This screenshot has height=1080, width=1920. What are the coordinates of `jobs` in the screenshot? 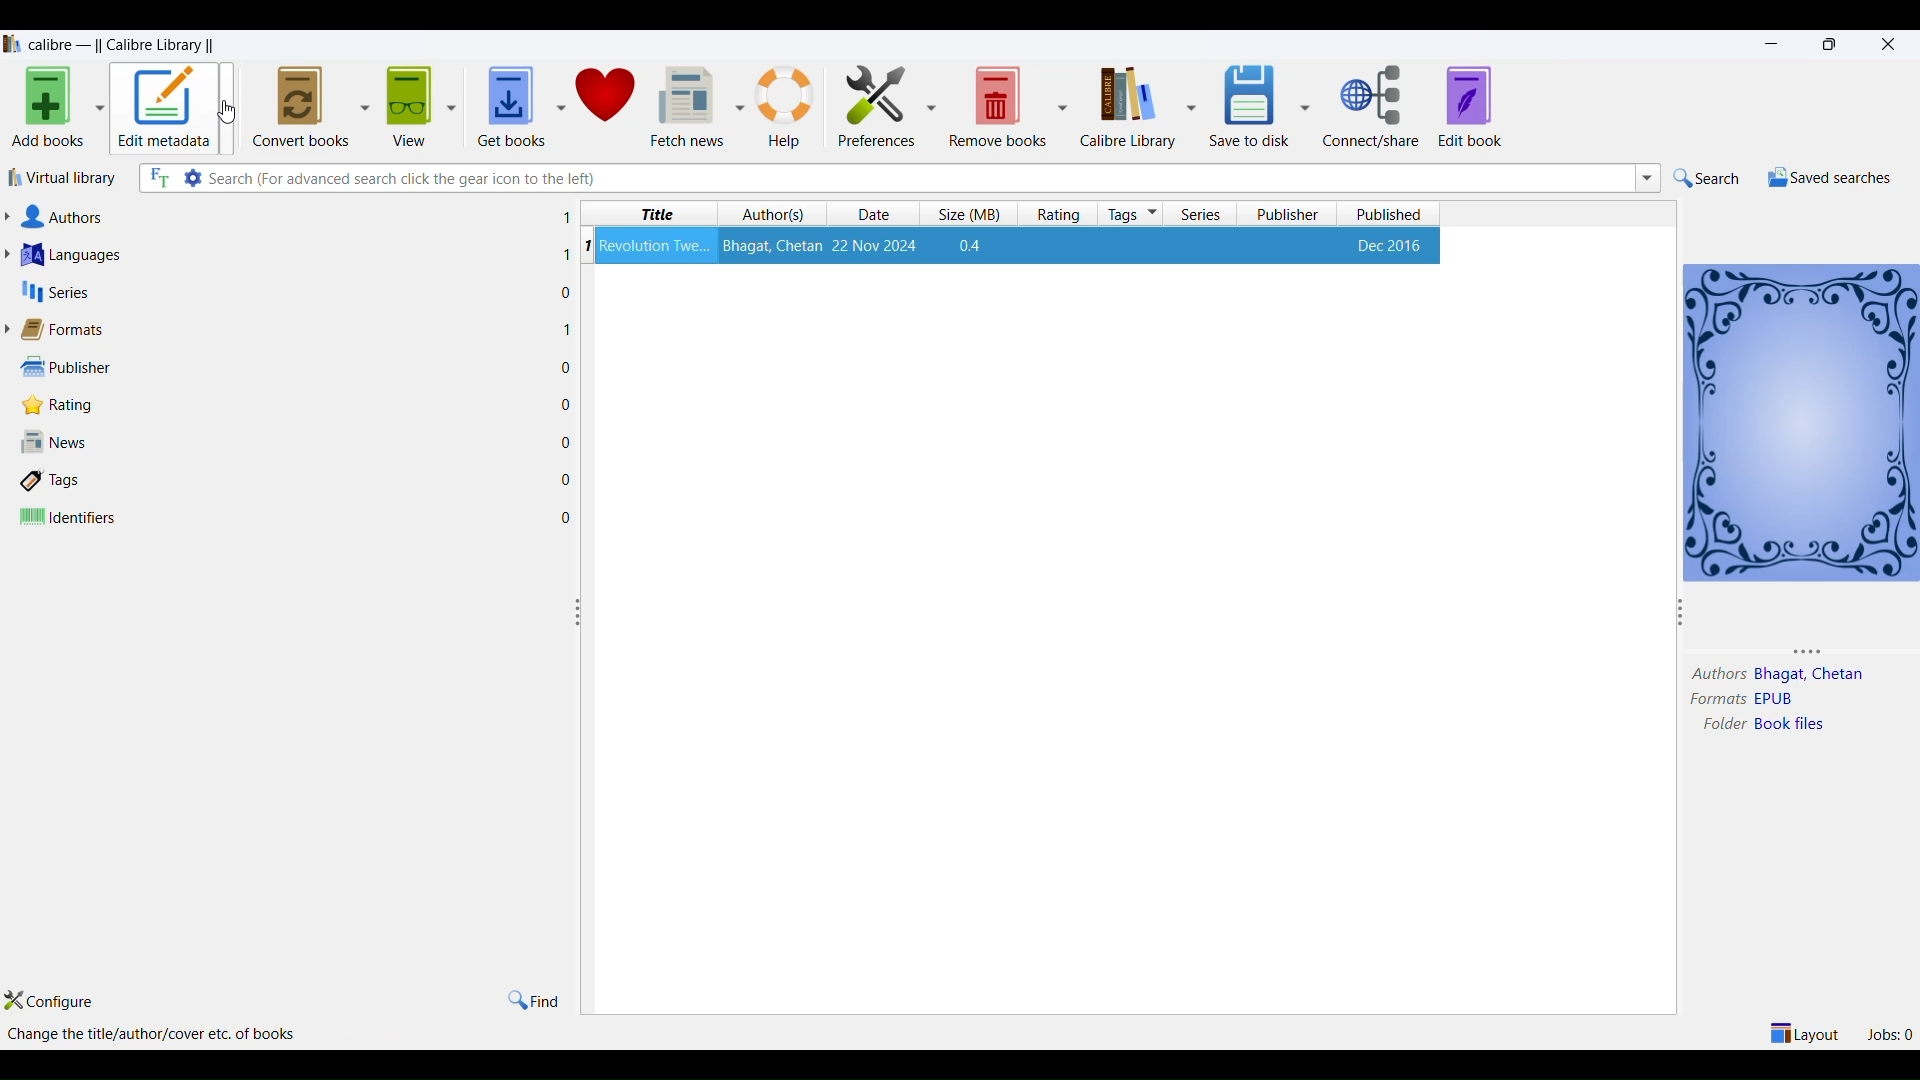 It's located at (1885, 1033).